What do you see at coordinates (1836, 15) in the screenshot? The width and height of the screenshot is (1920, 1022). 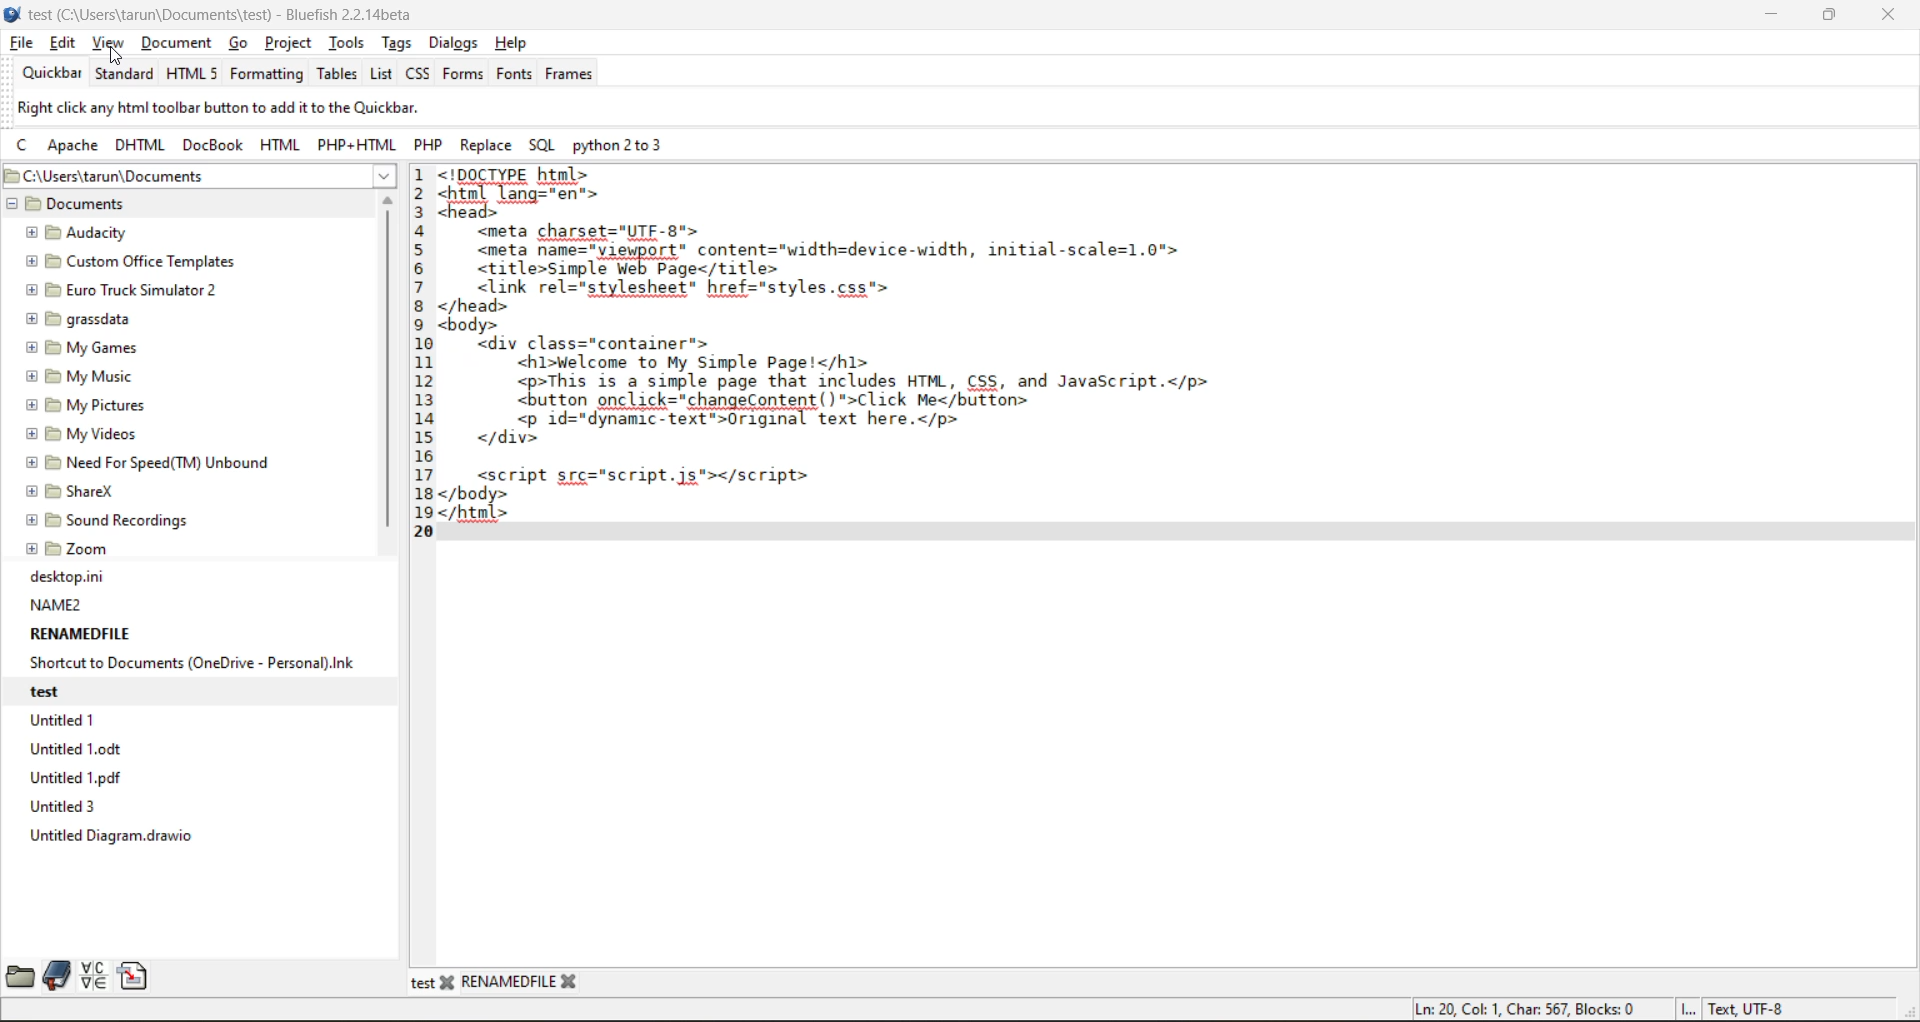 I see `maximize` at bounding box center [1836, 15].